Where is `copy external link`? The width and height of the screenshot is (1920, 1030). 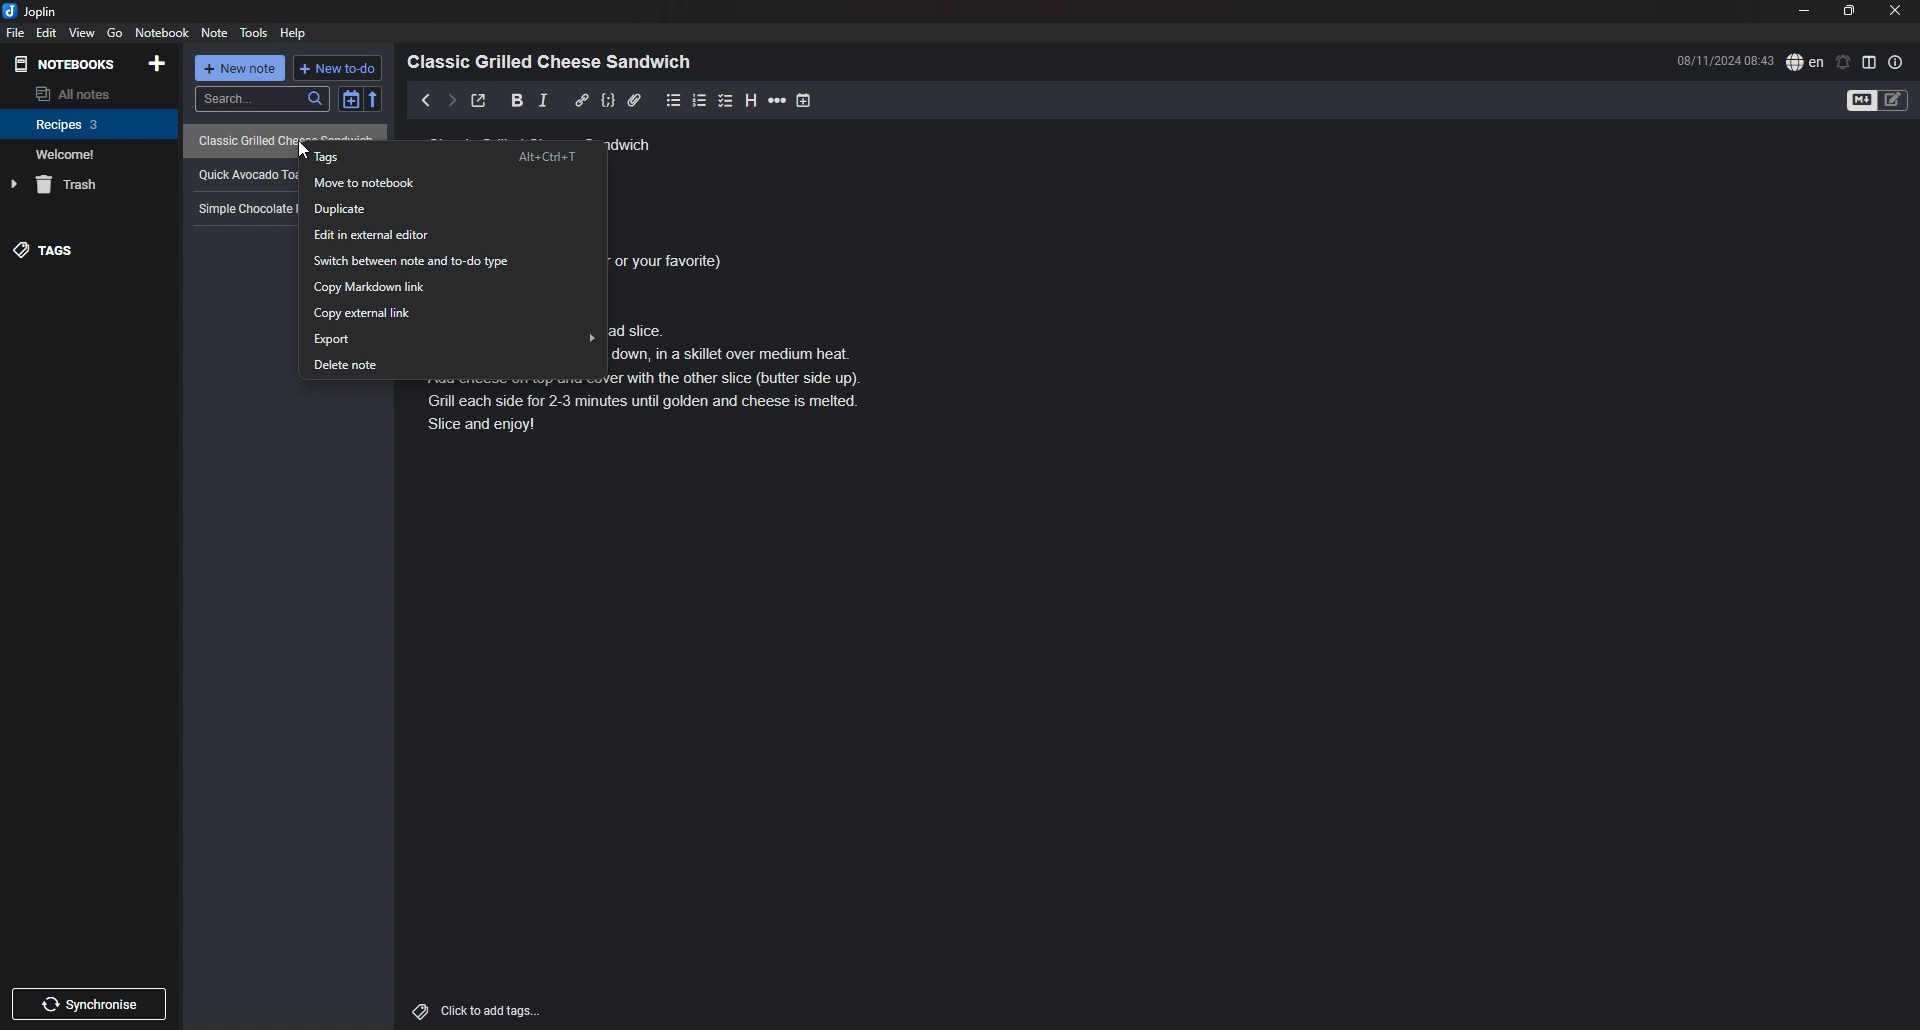 copy external link is located at coordinates (456, 314).